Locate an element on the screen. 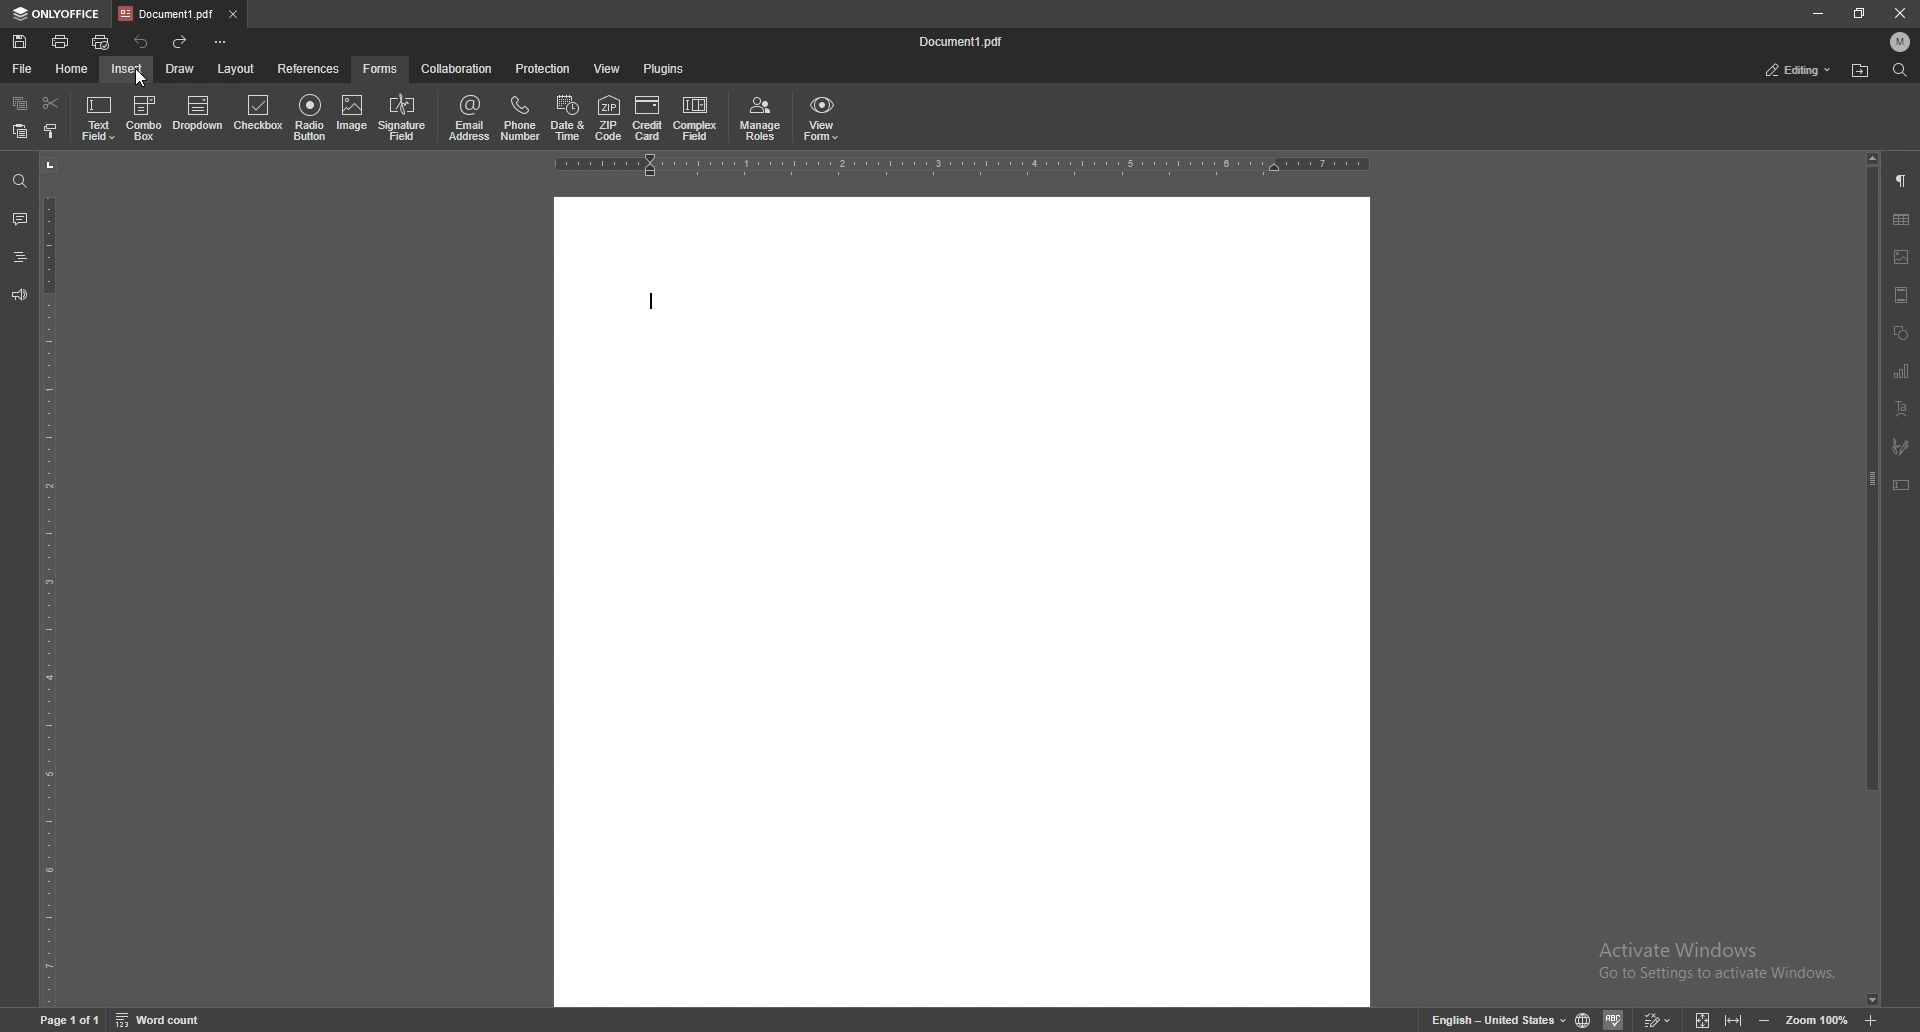 The height and width of the screenshot is (1032, 1920). collaboration is located at coordinates (459, 69).